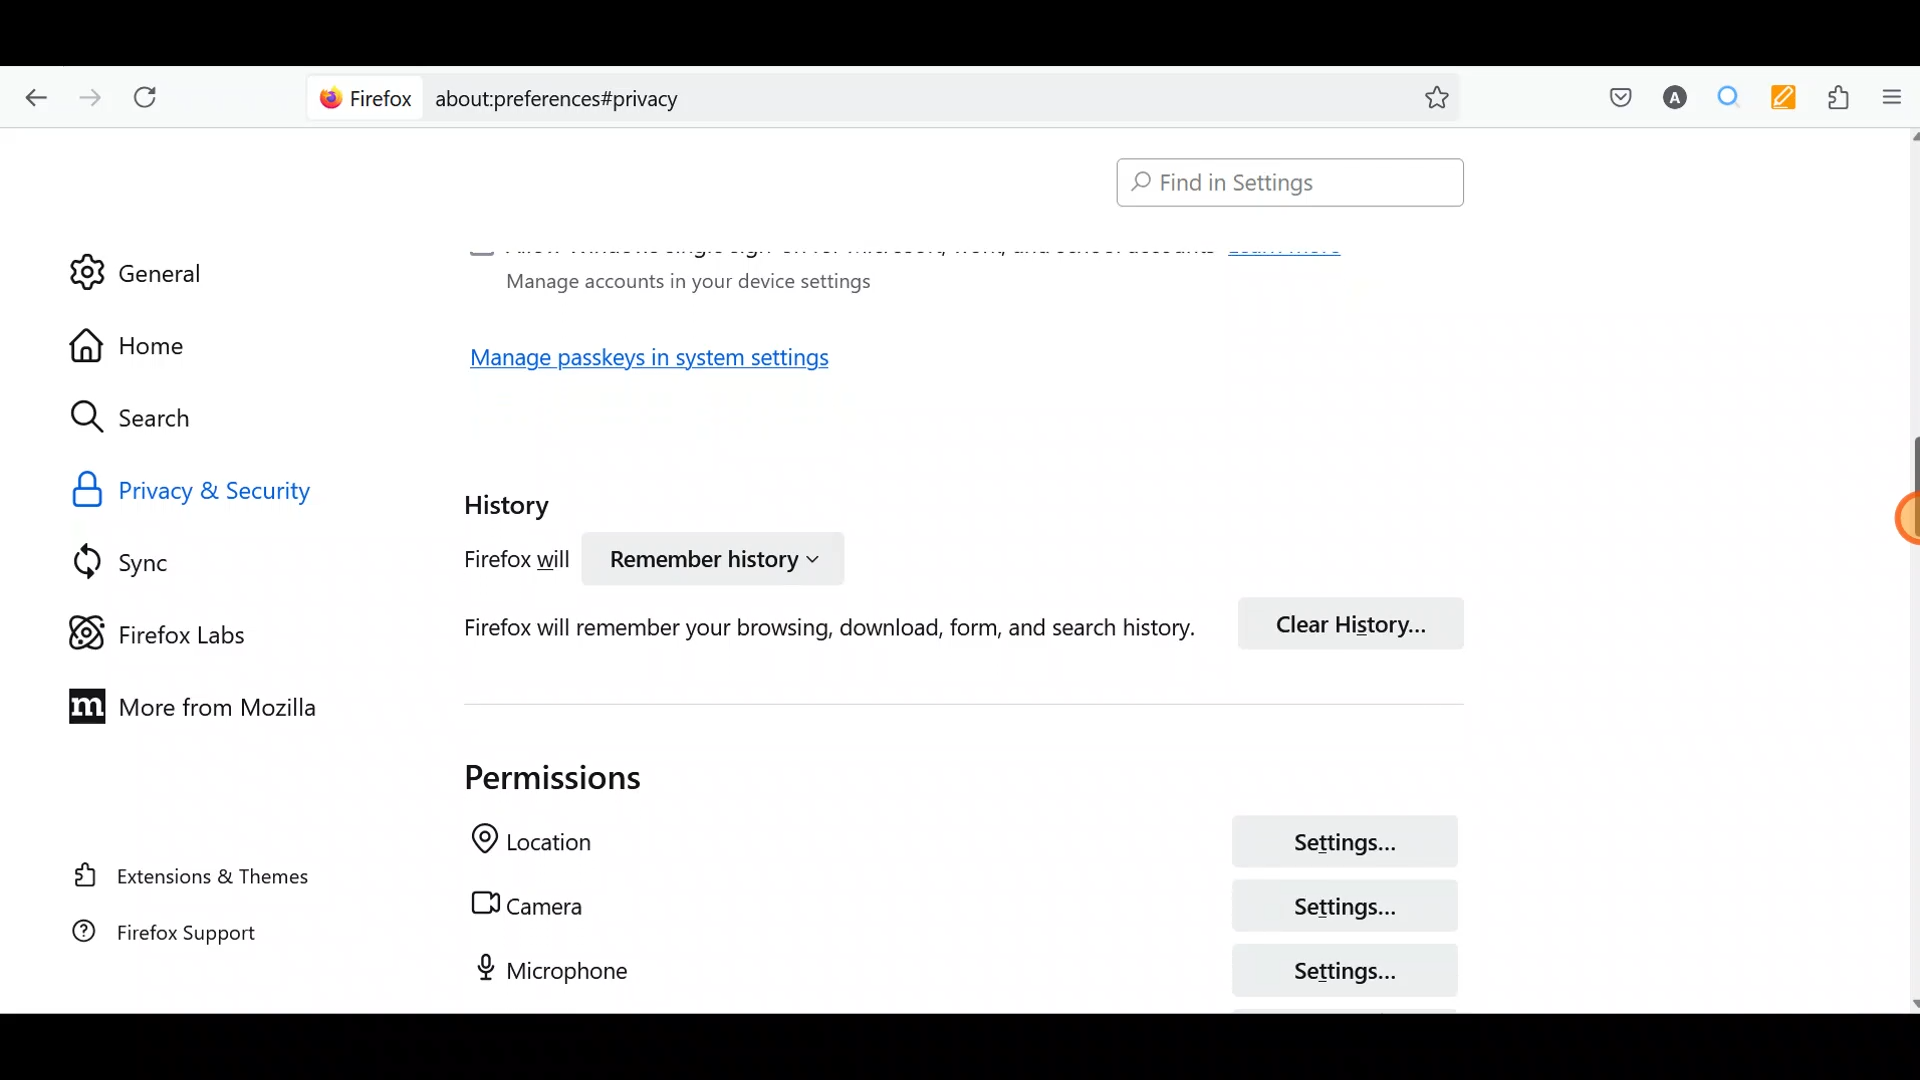  Describe the element at coordinates (88, 92) in the screenshot. I see `Go forward one page` at that location.